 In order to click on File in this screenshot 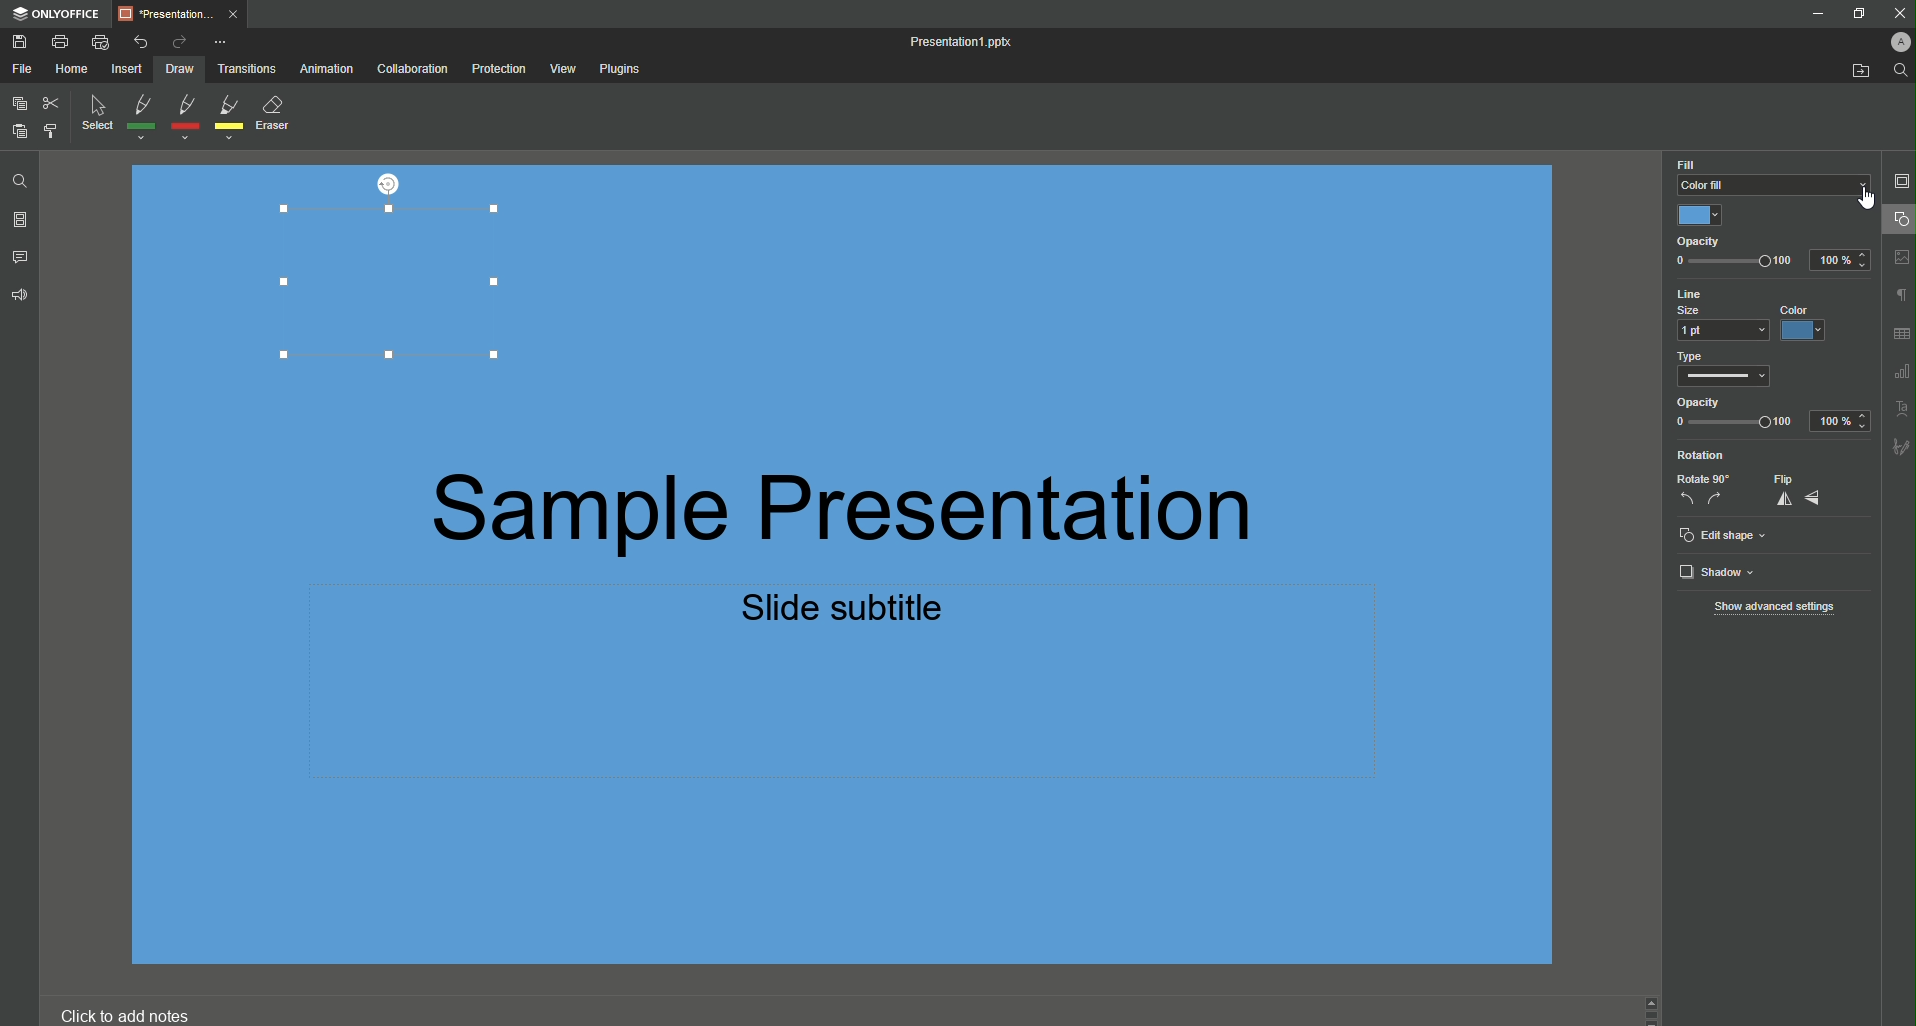, I will do `click(22, 69)`.